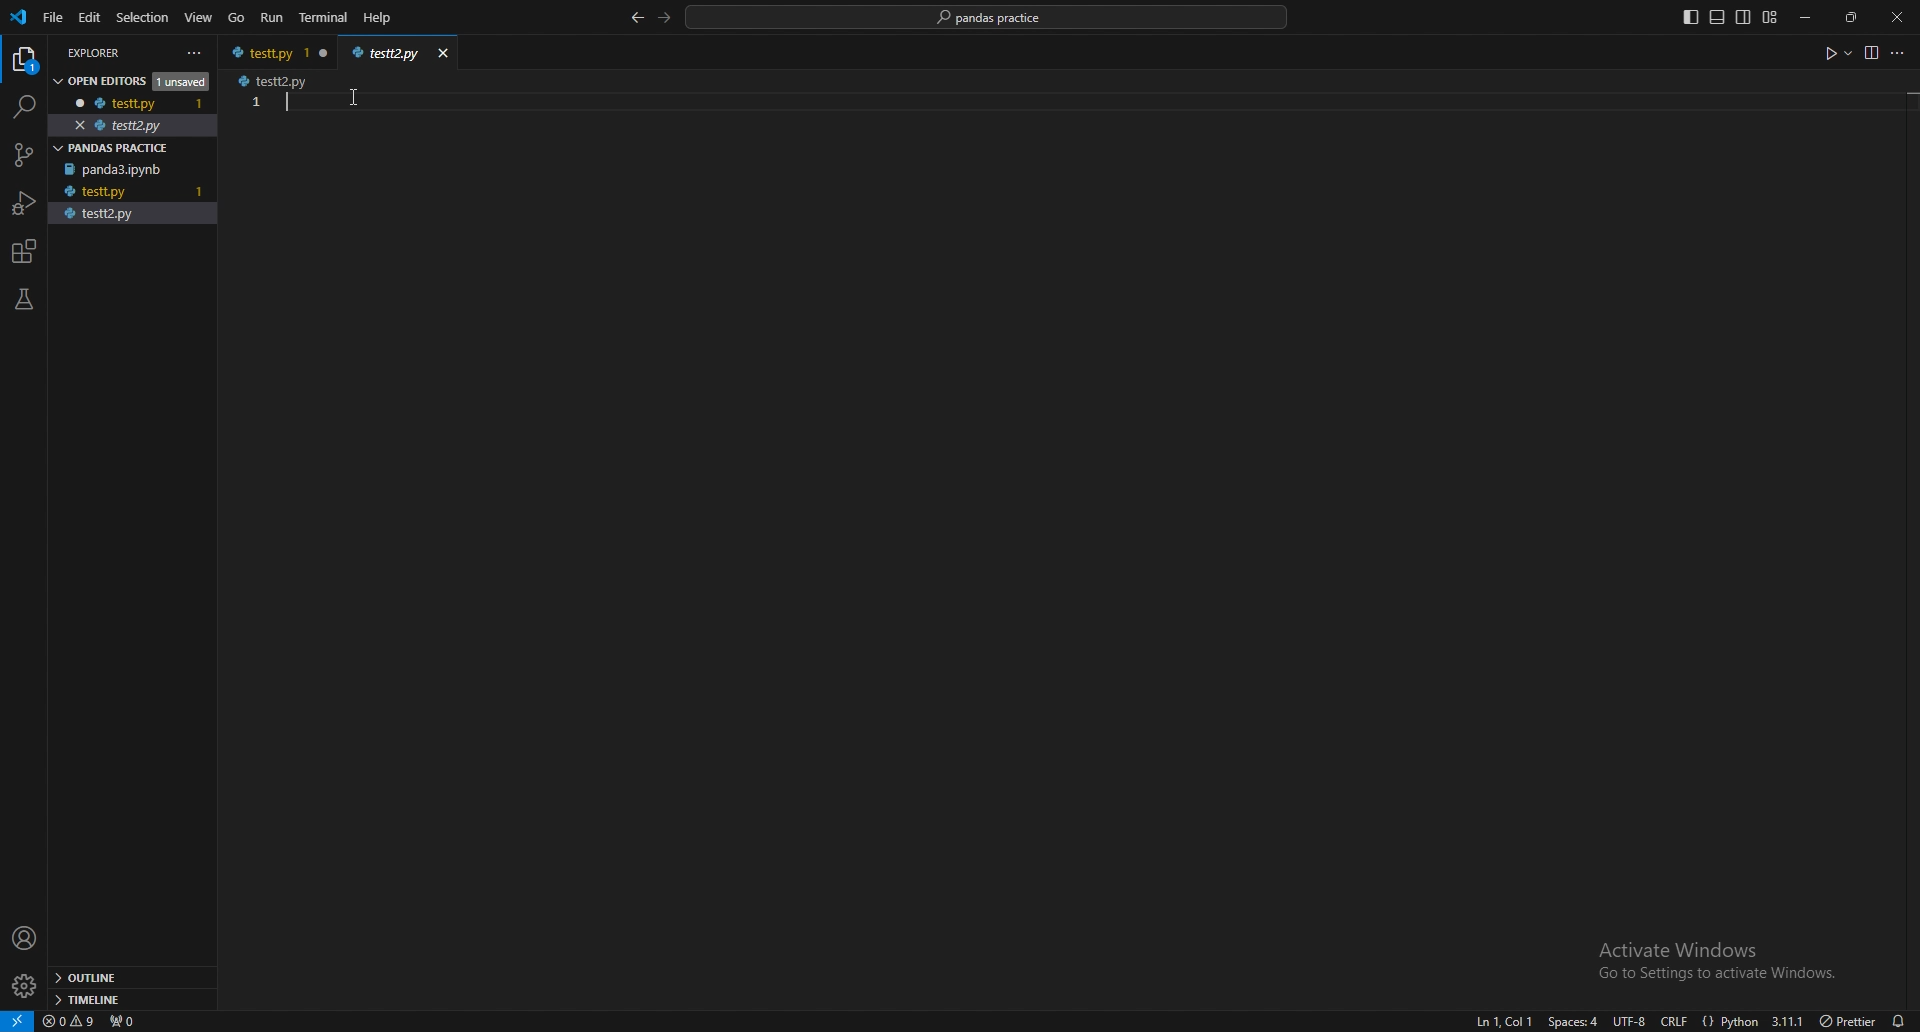  I want to click on run and debug, so click(26, 203).